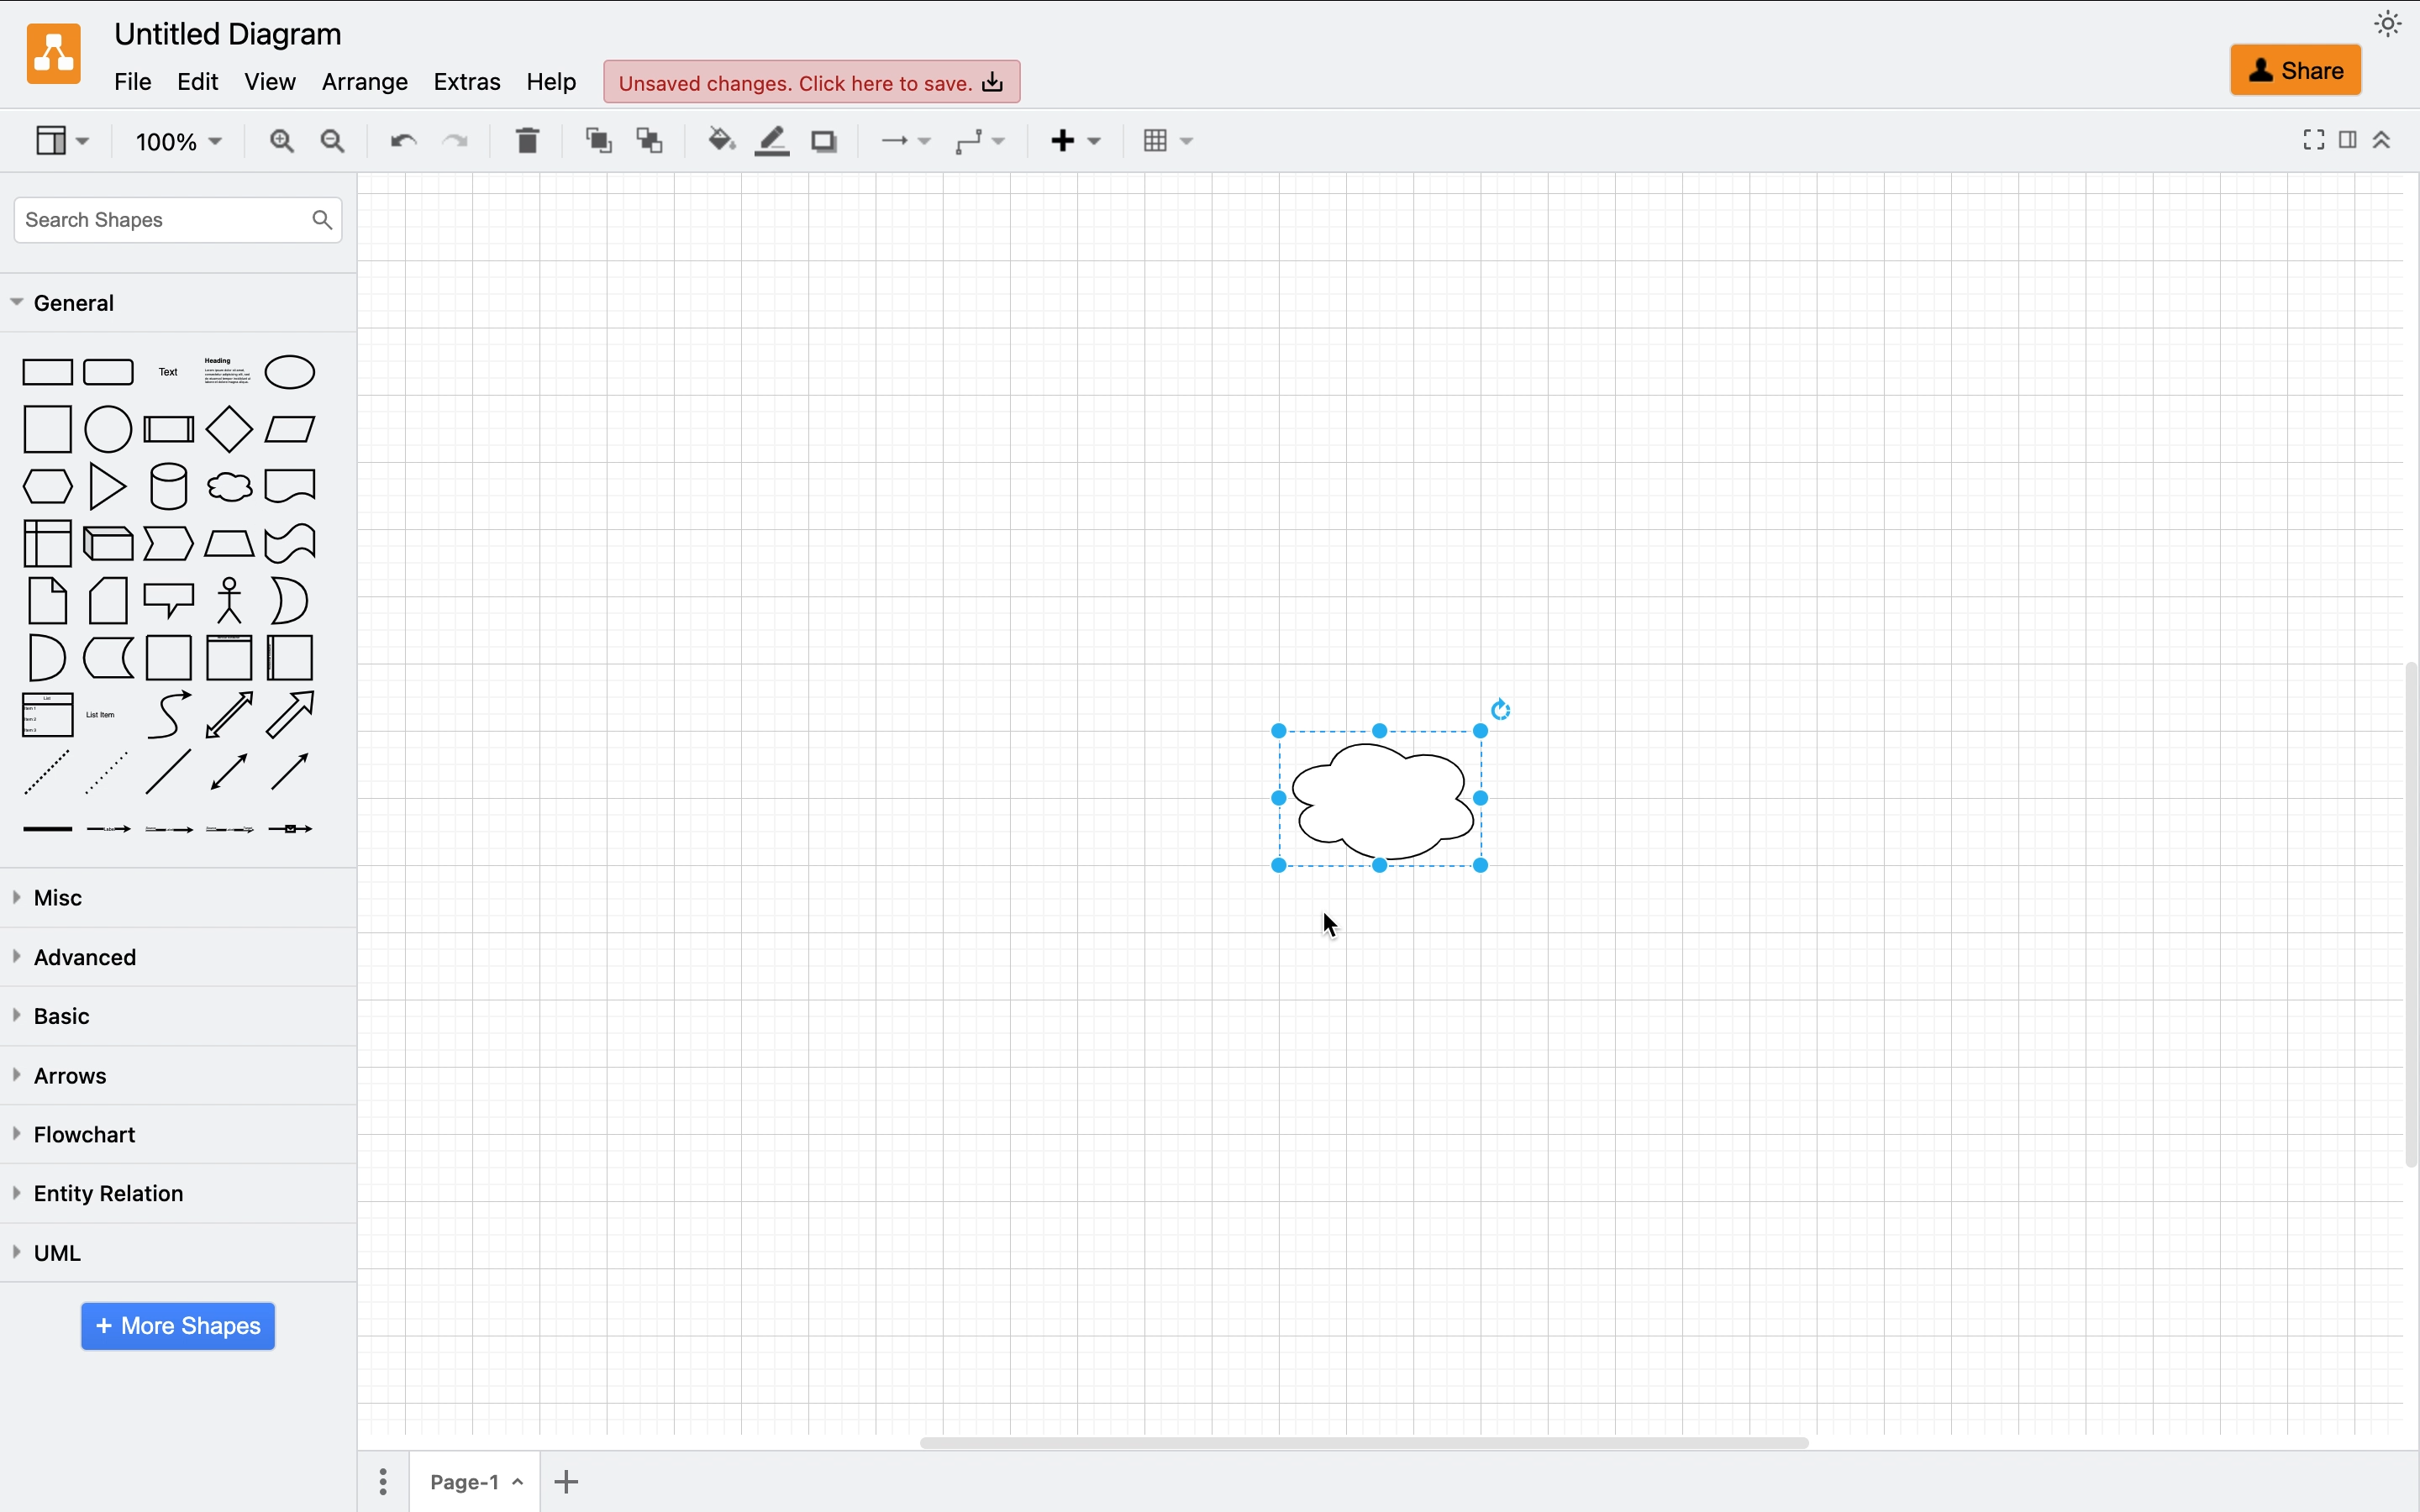 The image size is (2420, 1512). What do you see at coordinates (1353, 1442) in the screenshot?
I see `horizontal page scroll bar` at bounding box center [1353, 1442].